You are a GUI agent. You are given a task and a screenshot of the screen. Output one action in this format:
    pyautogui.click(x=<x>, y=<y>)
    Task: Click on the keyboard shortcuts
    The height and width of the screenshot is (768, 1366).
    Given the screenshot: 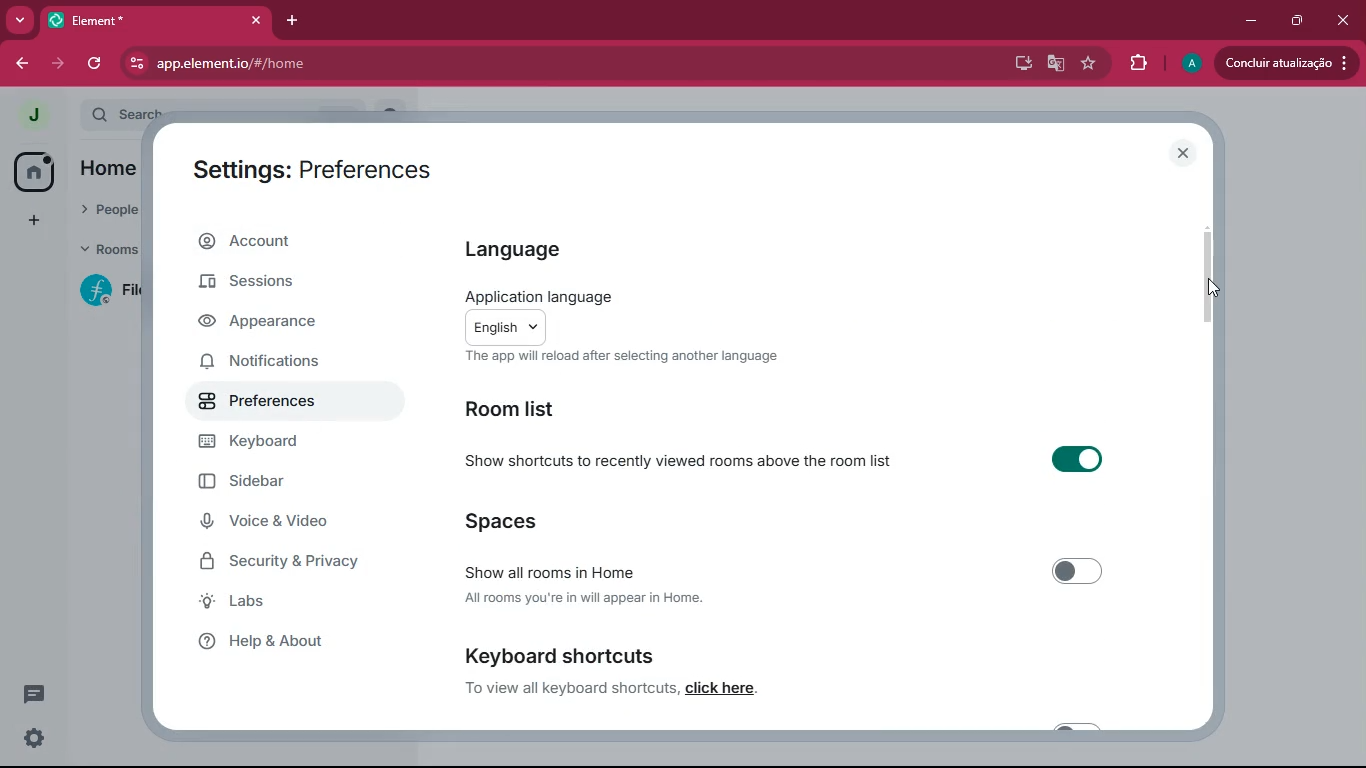 What is the action you would take?
    pyautogui.click(x=558, y=656)
    